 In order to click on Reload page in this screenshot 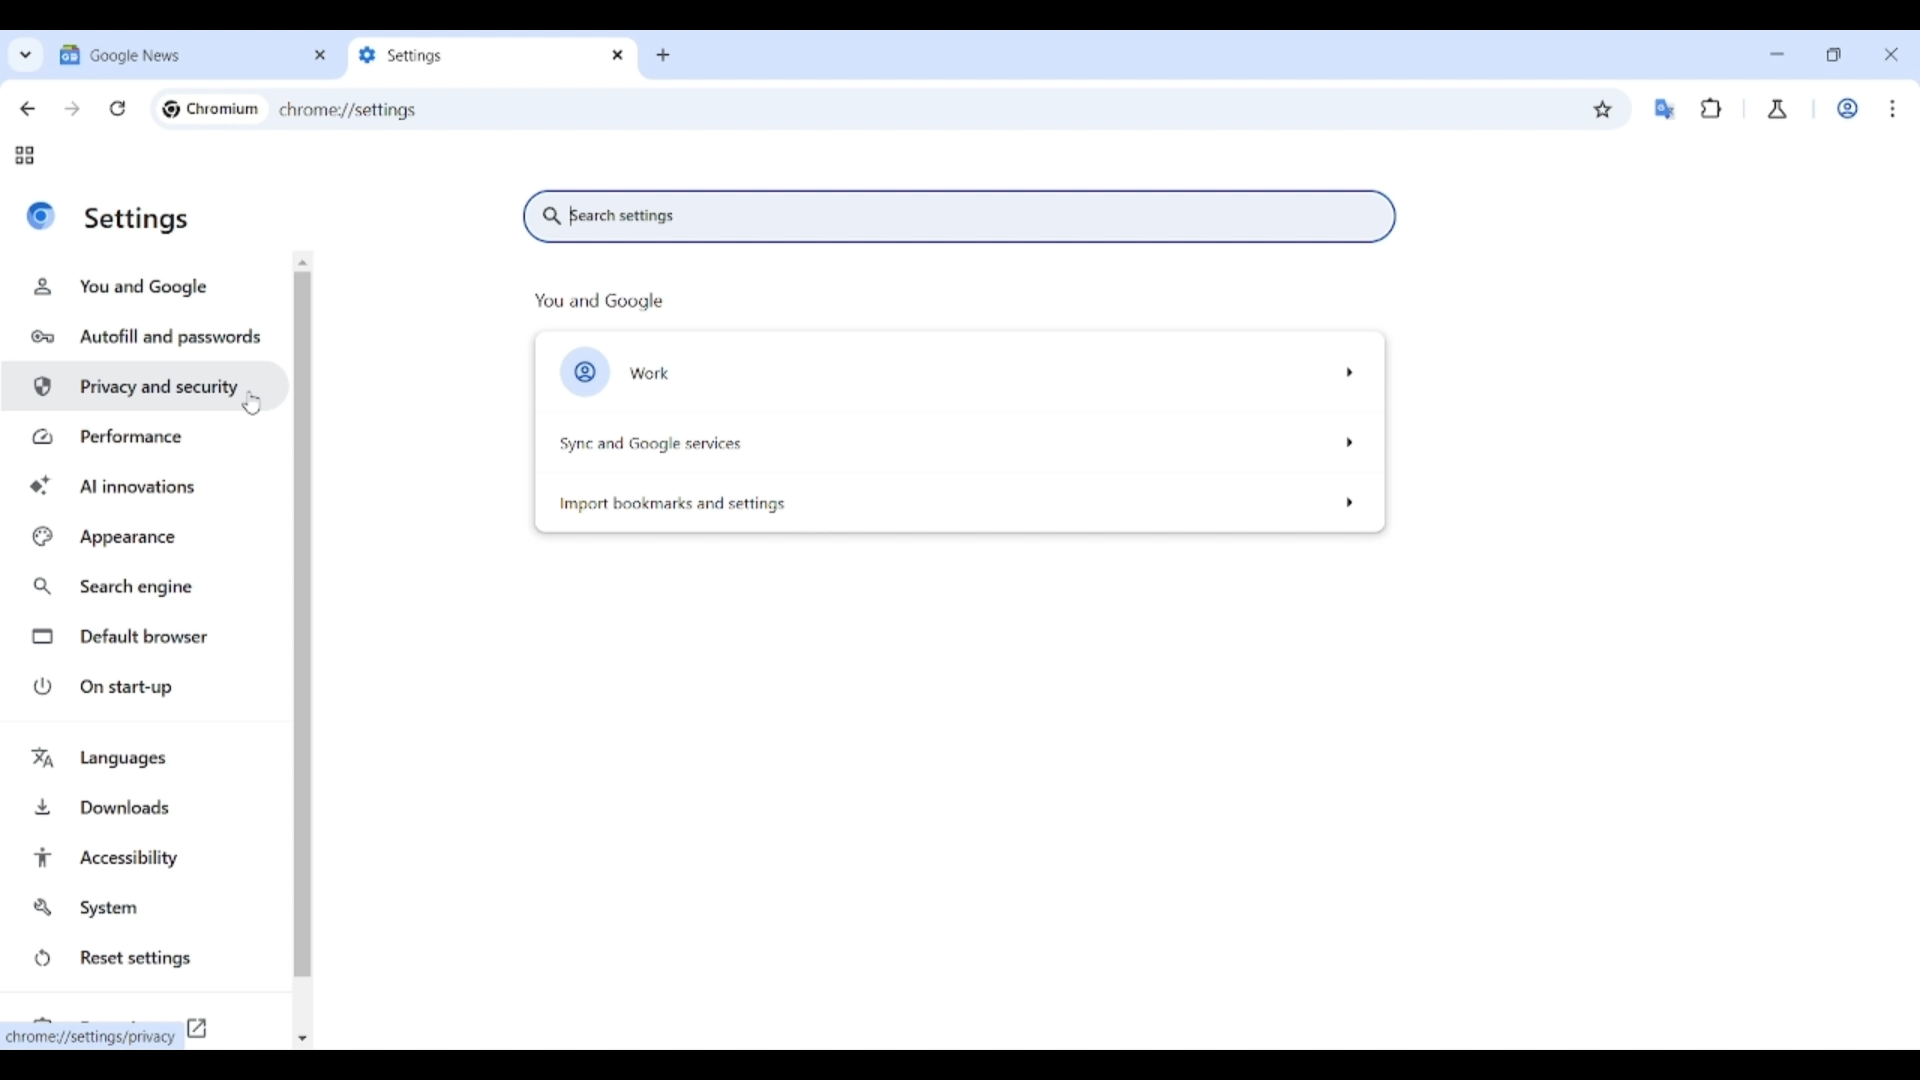, I will do `click(118, 108)`.